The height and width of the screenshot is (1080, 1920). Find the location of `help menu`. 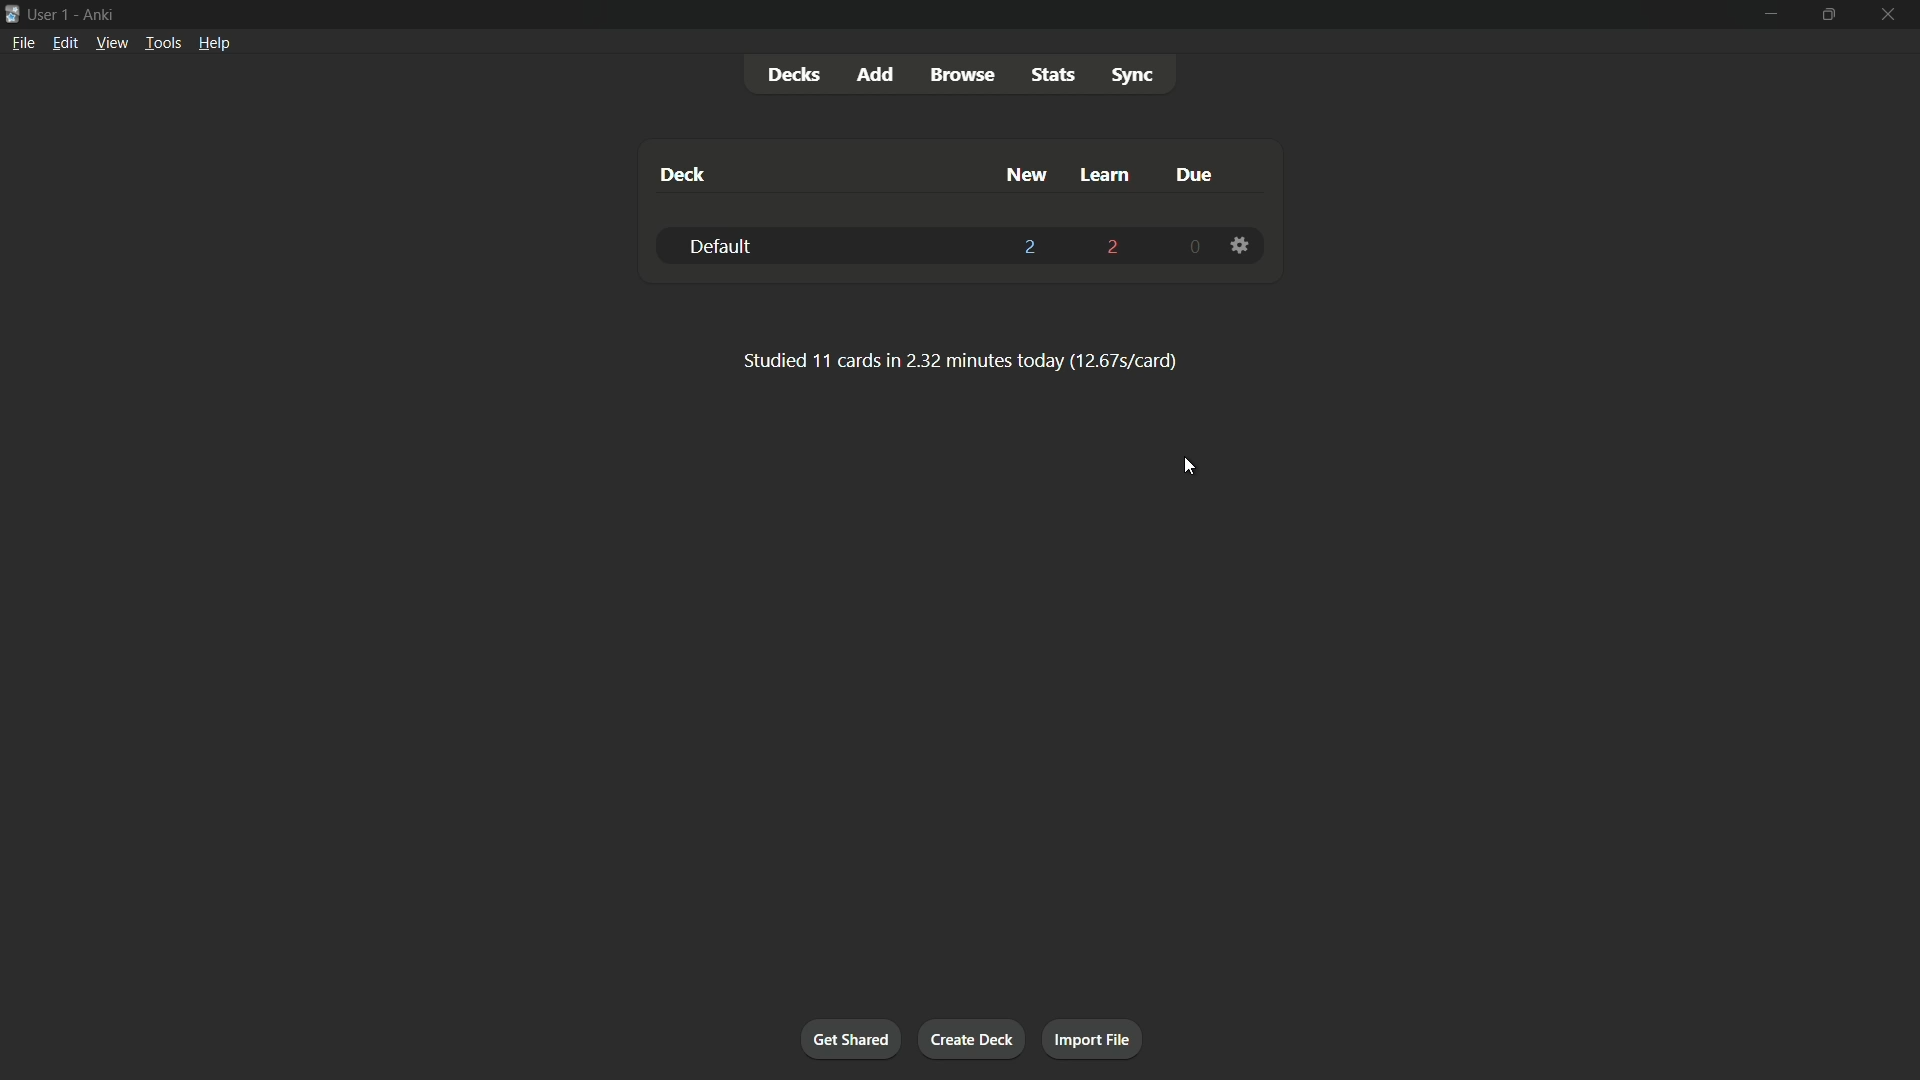

help menu is located at coordinates (215, 43).